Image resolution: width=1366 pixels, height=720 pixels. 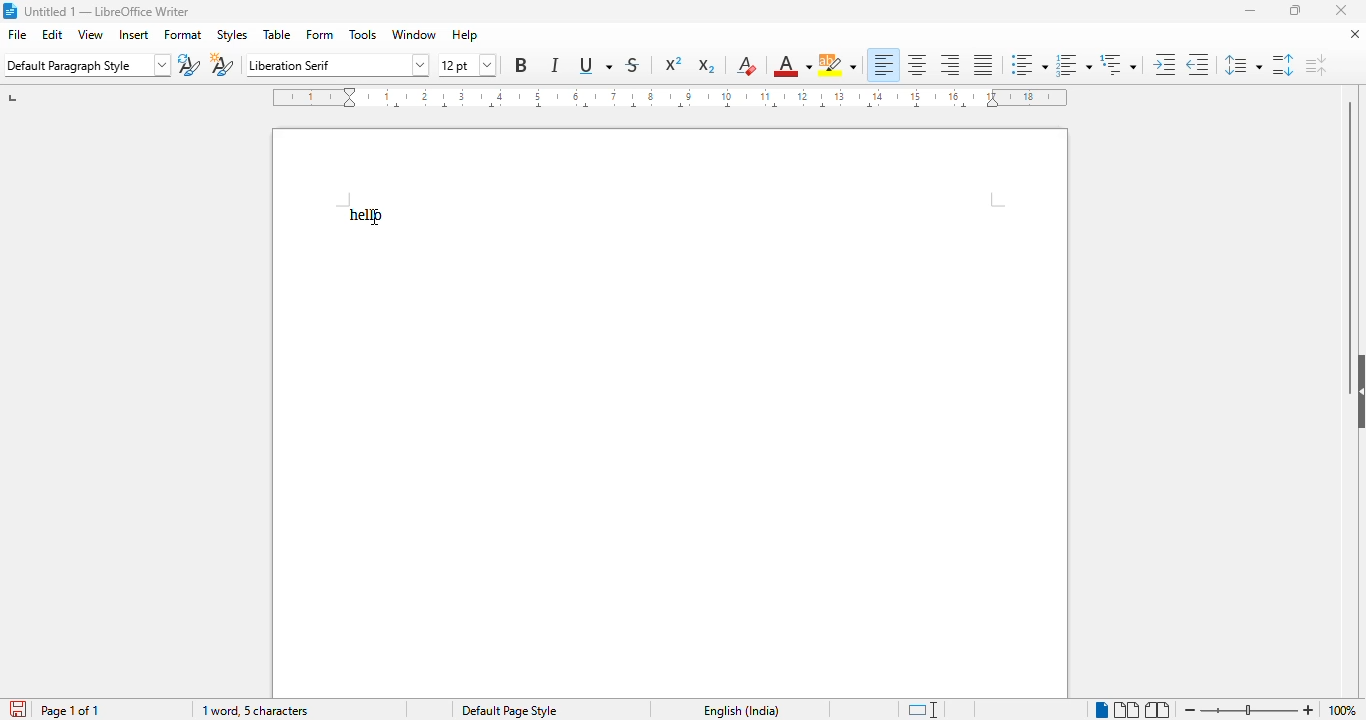 I want to click on format, so click(x=183, y=34).